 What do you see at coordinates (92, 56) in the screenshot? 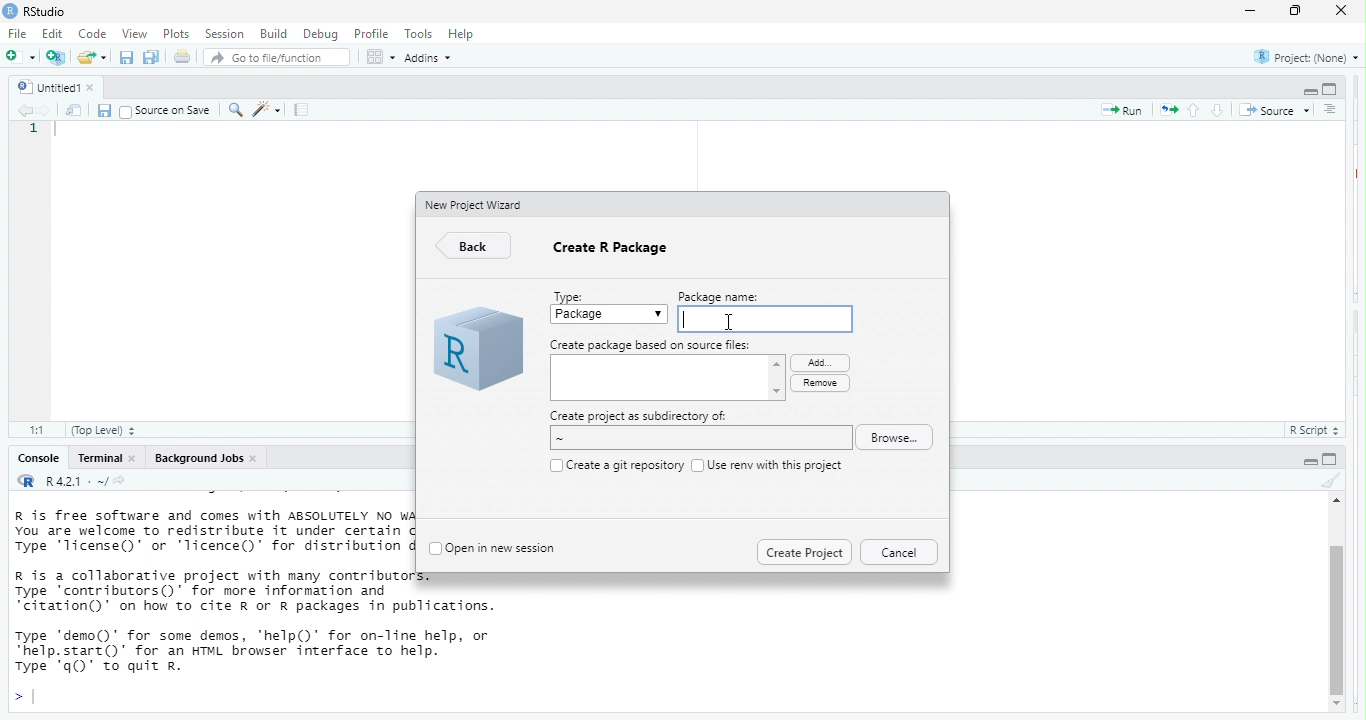
I see `open an existing file` at bounding box center [92, 56].